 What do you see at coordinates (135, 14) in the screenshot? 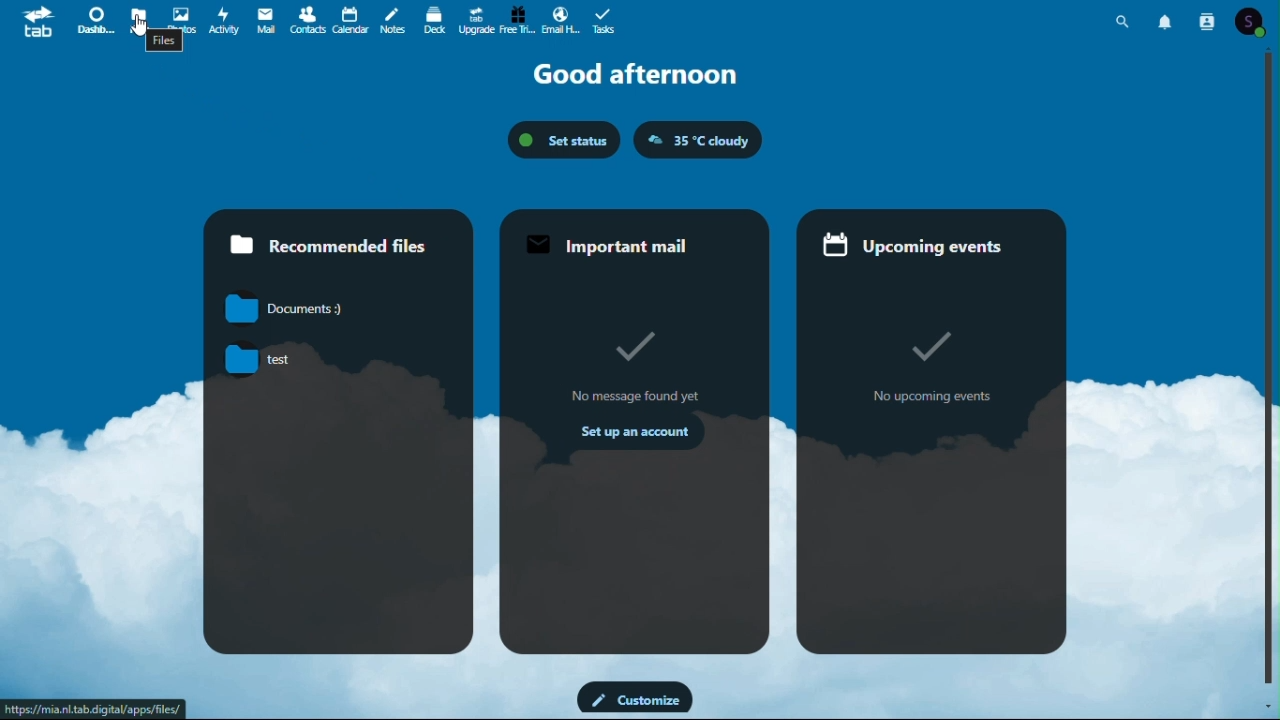
I see `Files` at bounding box center [135, 14].